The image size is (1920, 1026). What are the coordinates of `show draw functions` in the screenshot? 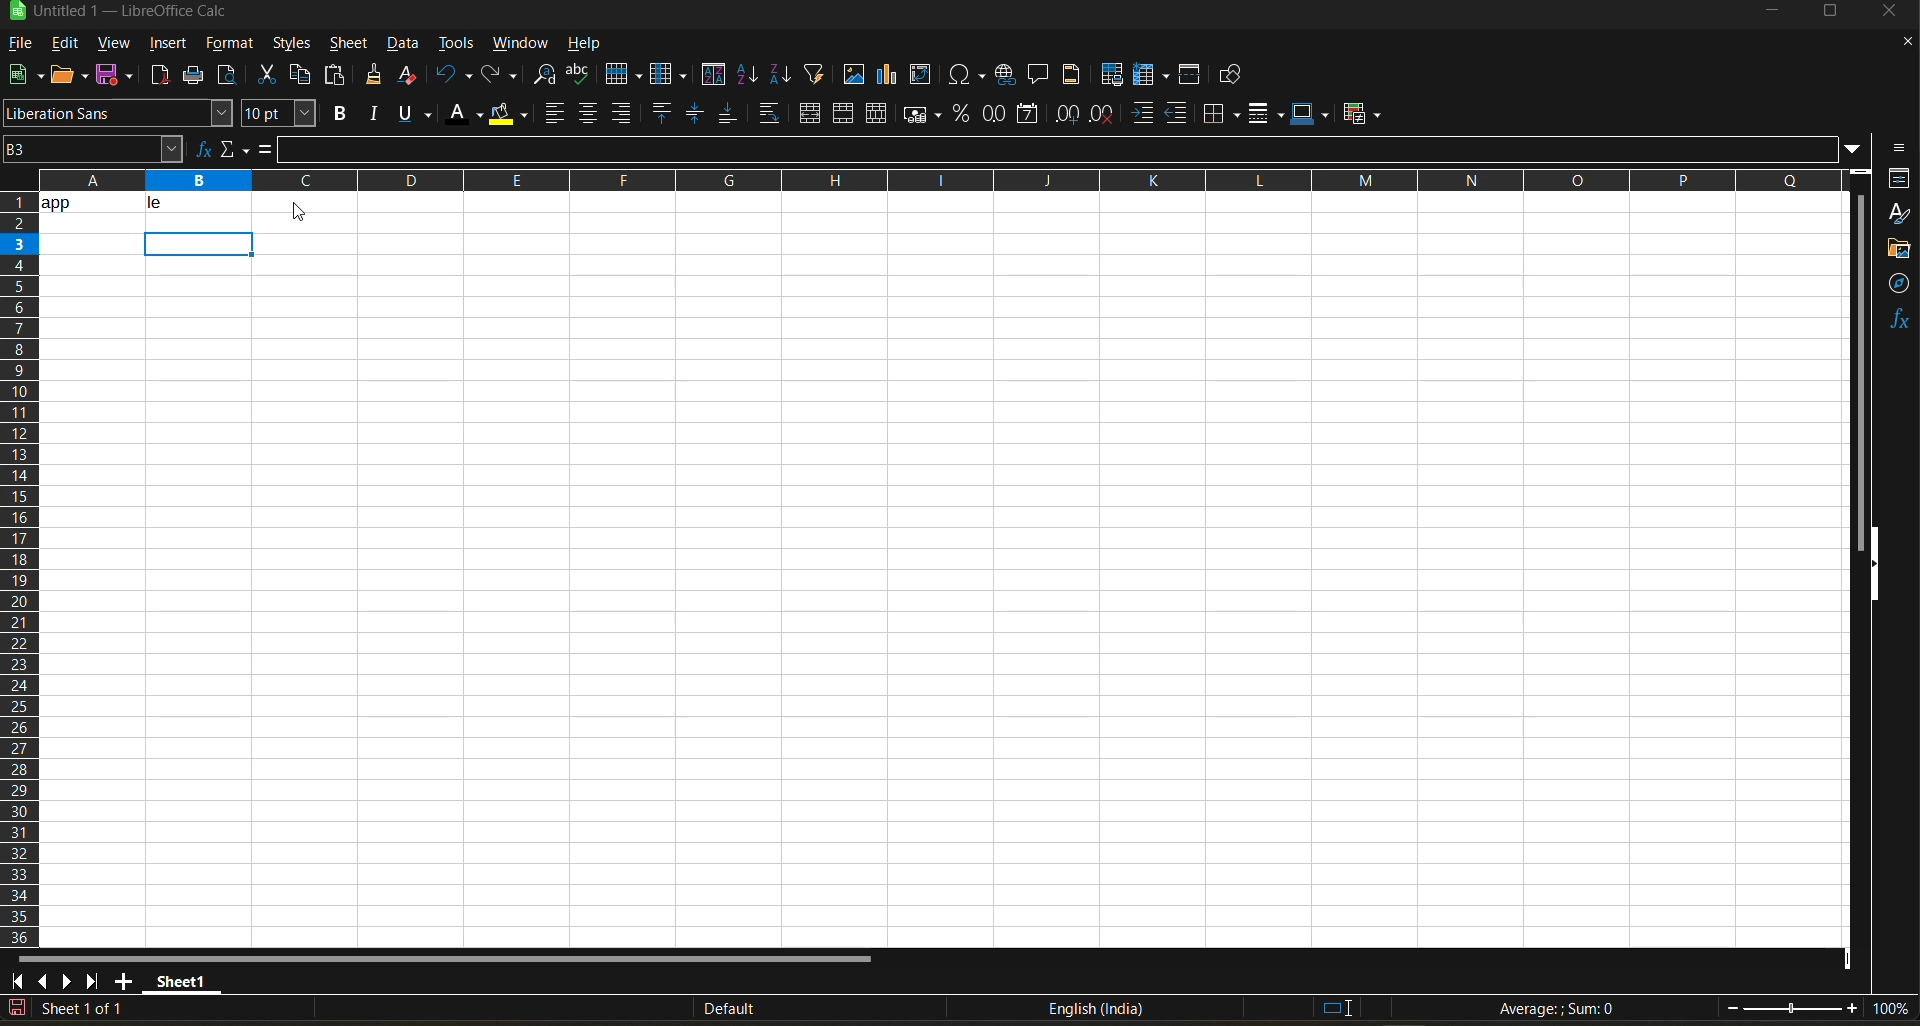 It's located at (1227, 78).